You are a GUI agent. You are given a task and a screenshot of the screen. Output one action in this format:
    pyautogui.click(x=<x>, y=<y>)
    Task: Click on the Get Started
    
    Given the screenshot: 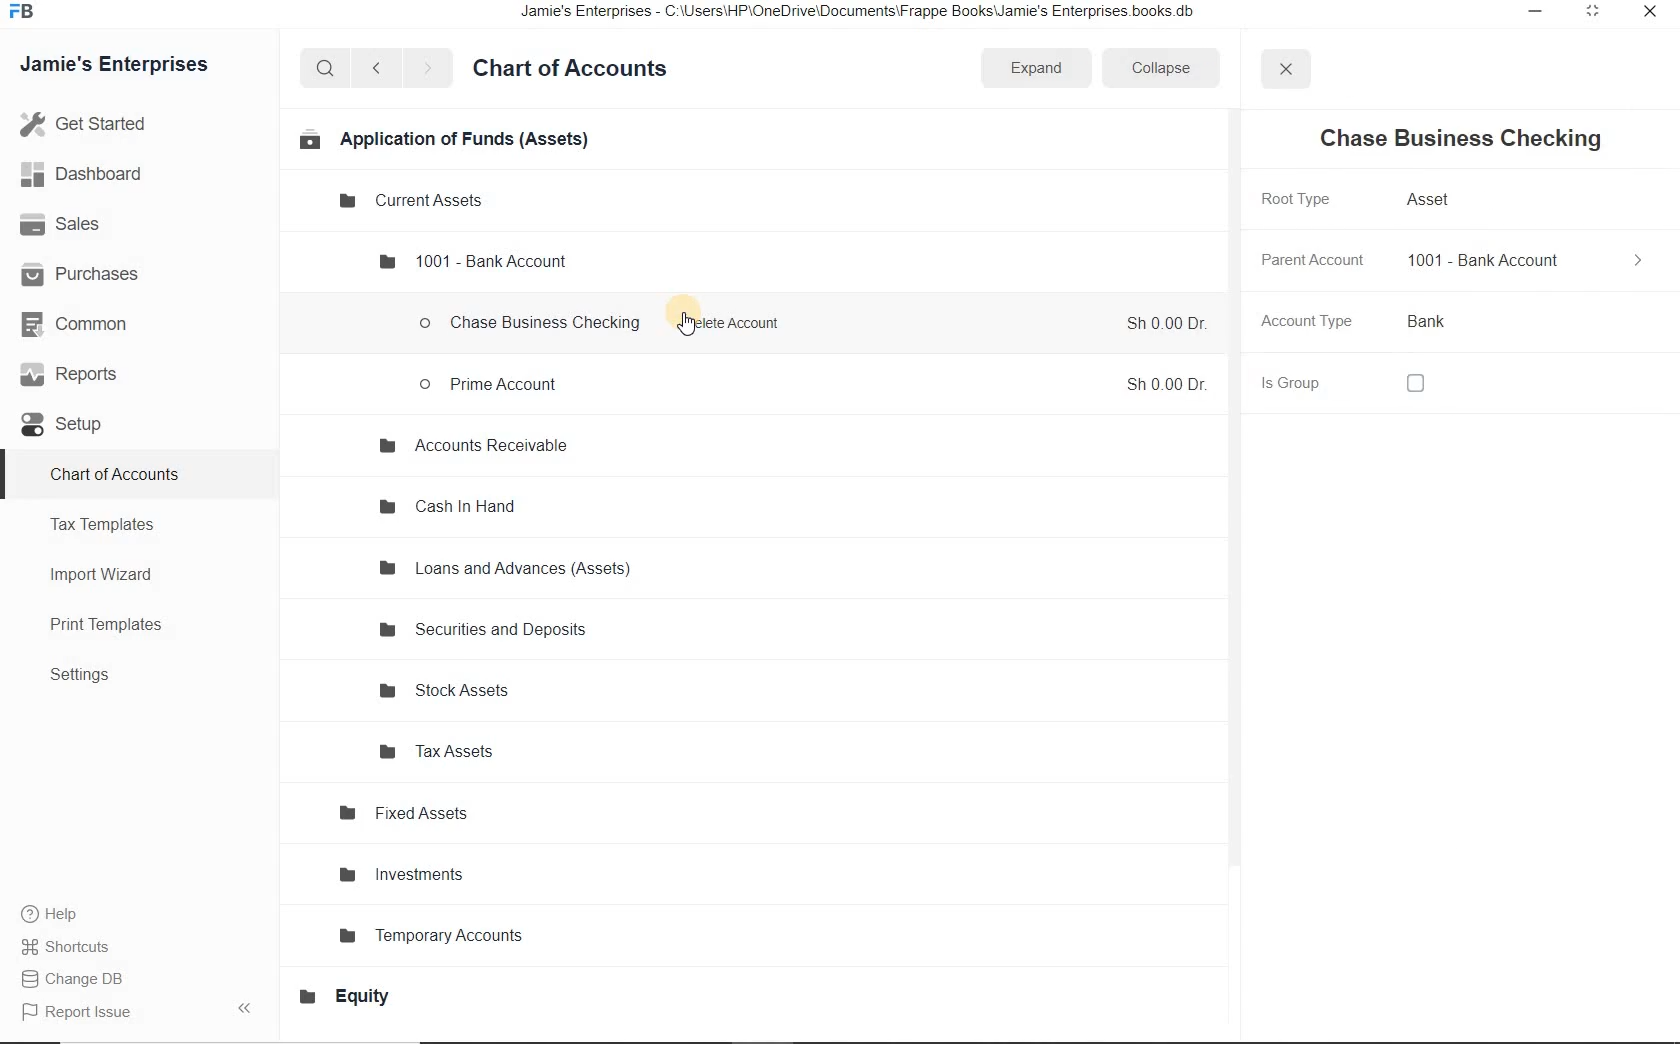 What is the action you would take?
    pyautogui.click(x=128, y=124)
    